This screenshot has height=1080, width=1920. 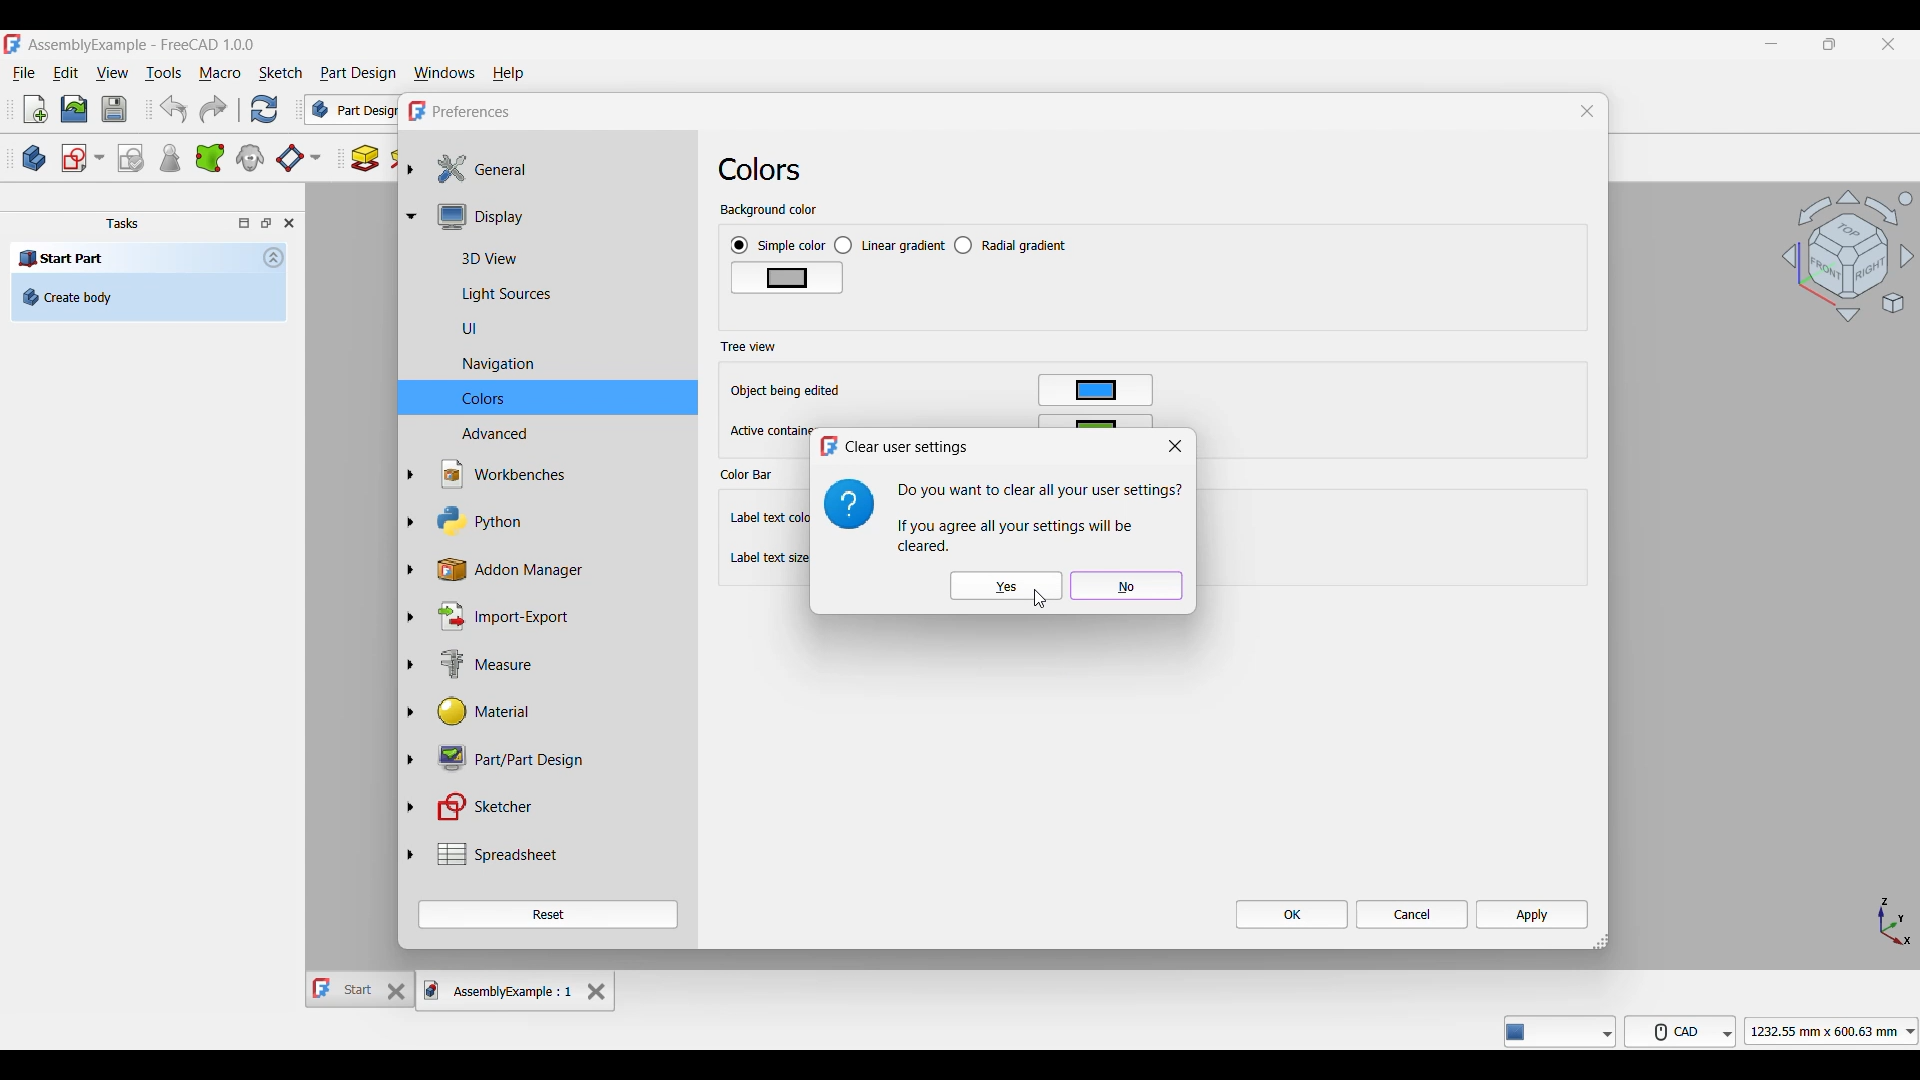 I want to click on Software logo, so click(x=416, y=111).